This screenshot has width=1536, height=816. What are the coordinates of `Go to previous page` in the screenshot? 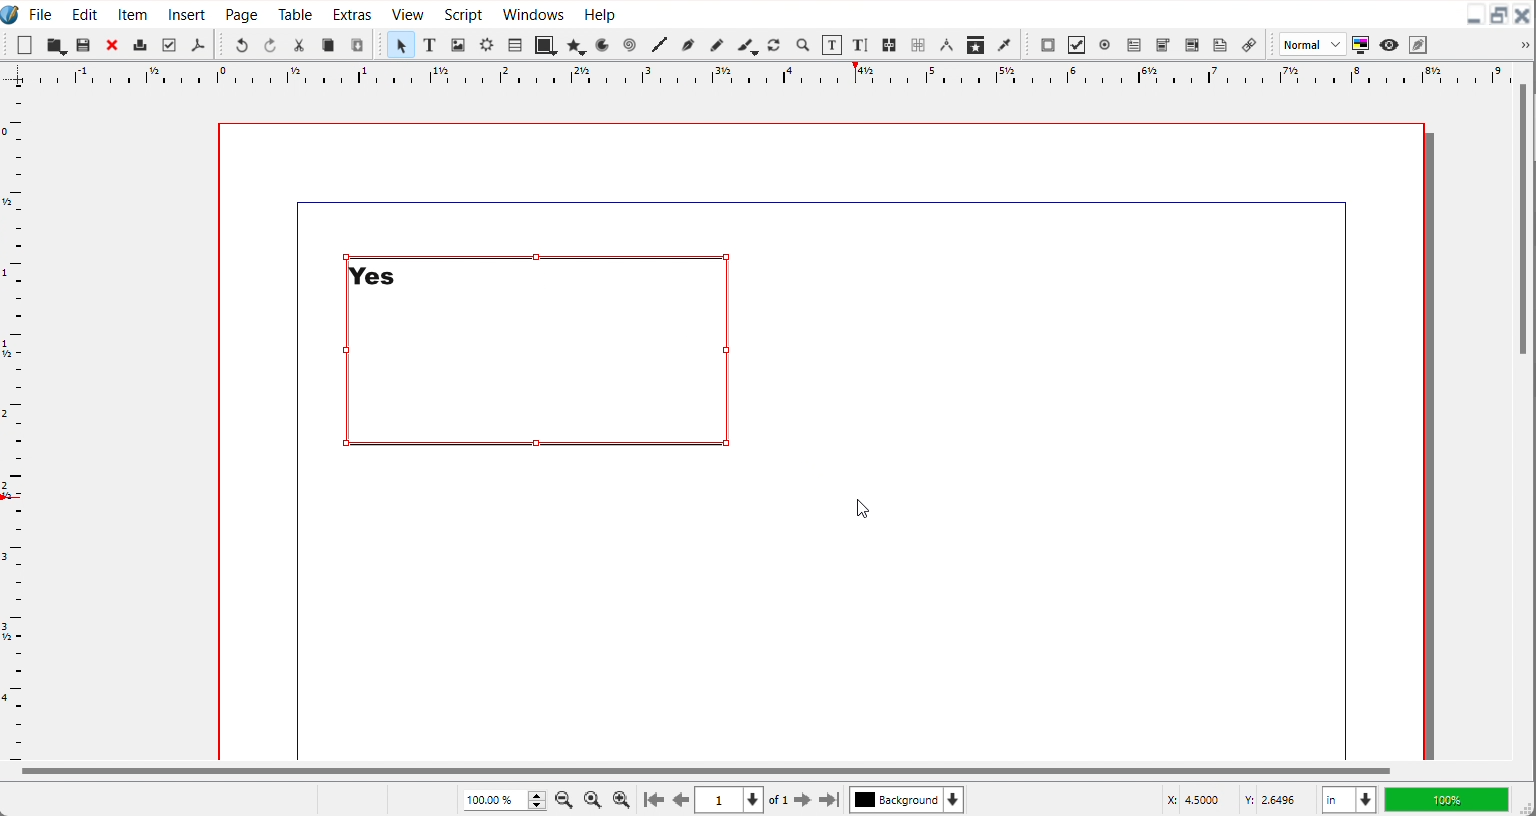 It's located at (681, 800).